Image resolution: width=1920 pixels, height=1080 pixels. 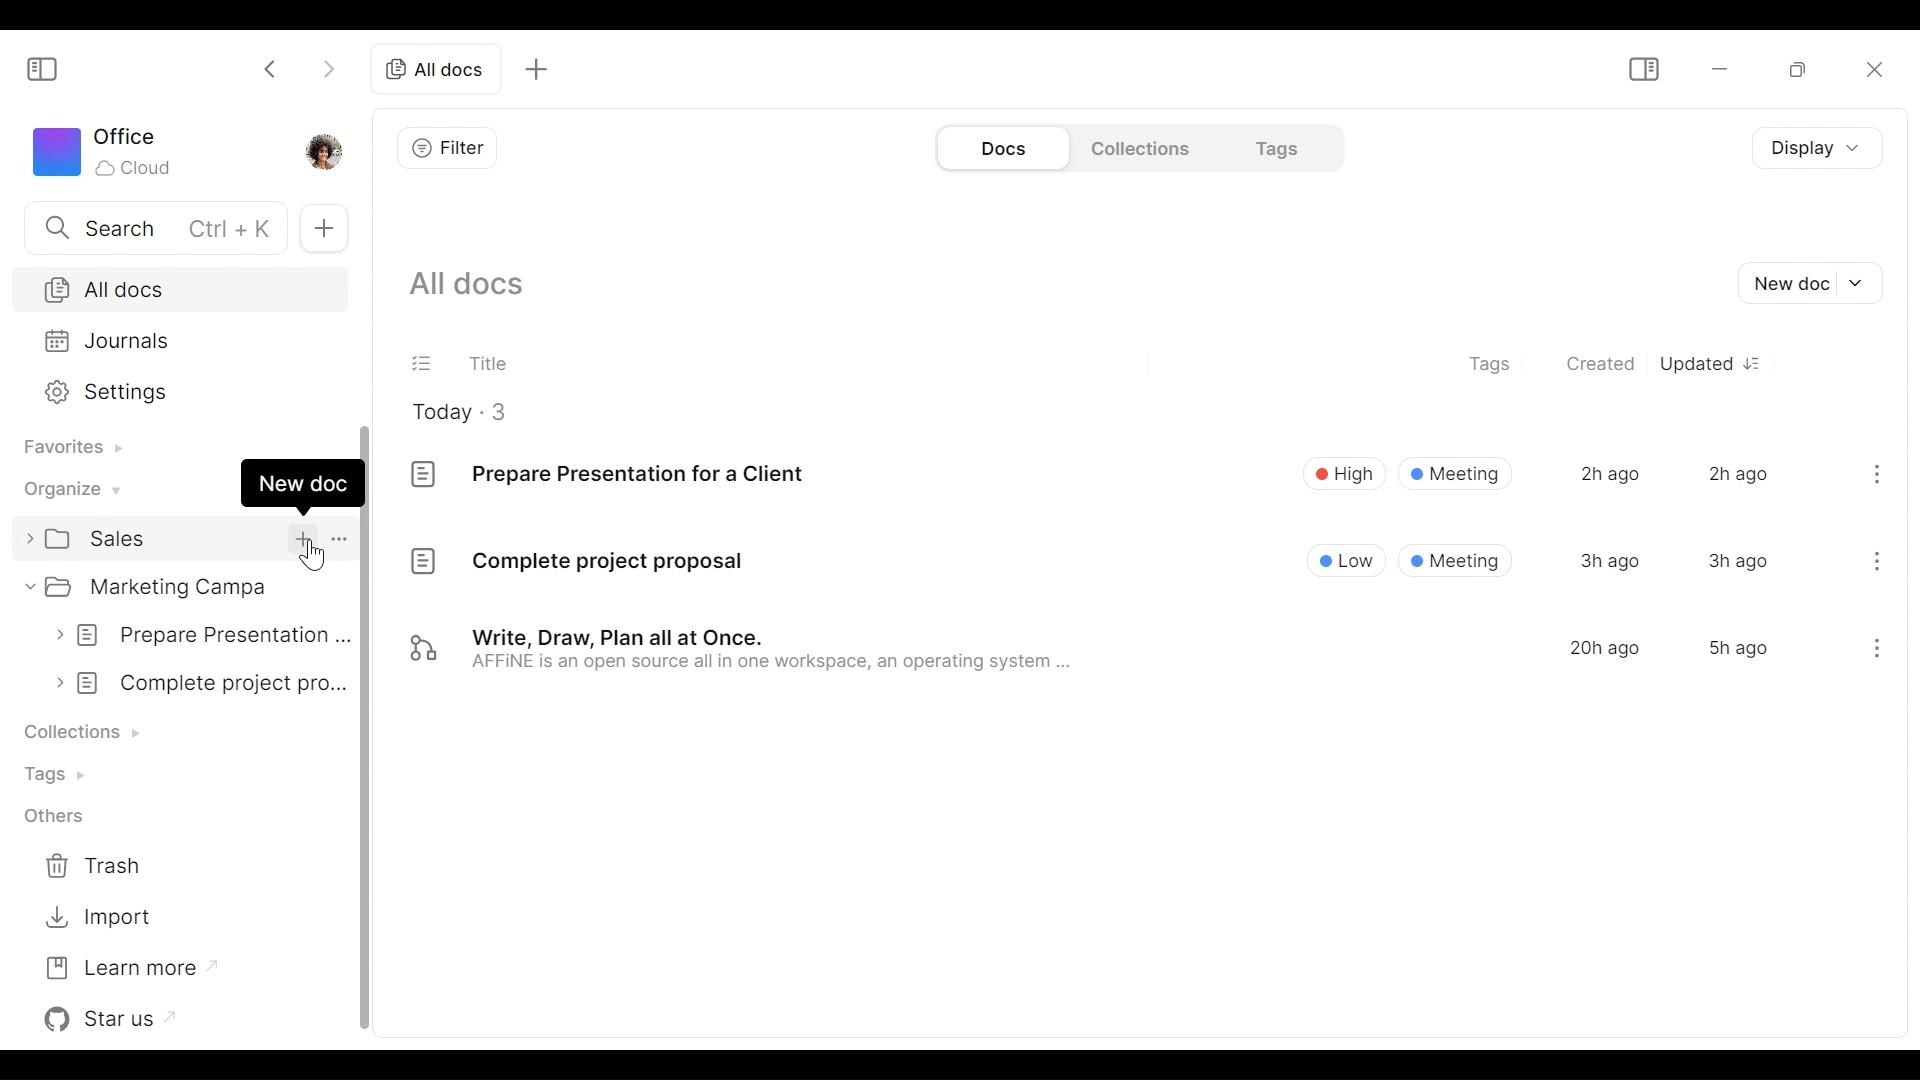 I want to click on 2h ago, so click(x=1608, y=474).